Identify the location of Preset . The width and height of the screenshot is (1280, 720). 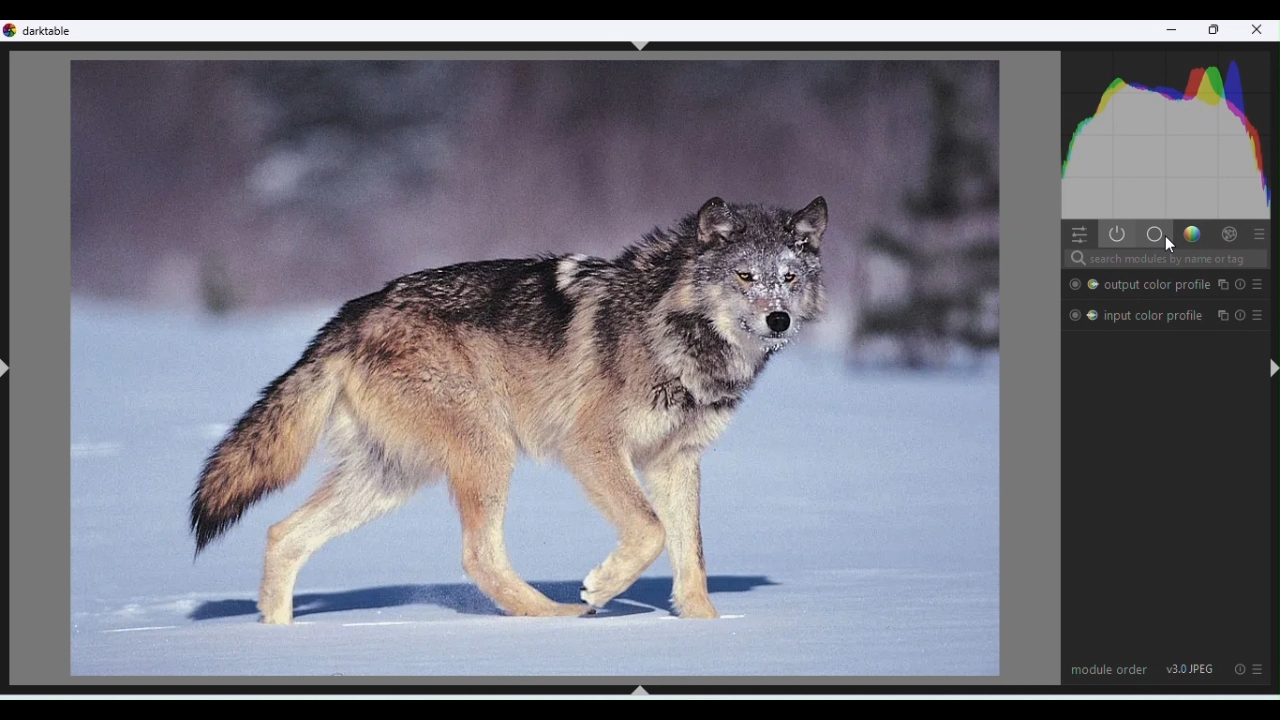
(1260, 233).